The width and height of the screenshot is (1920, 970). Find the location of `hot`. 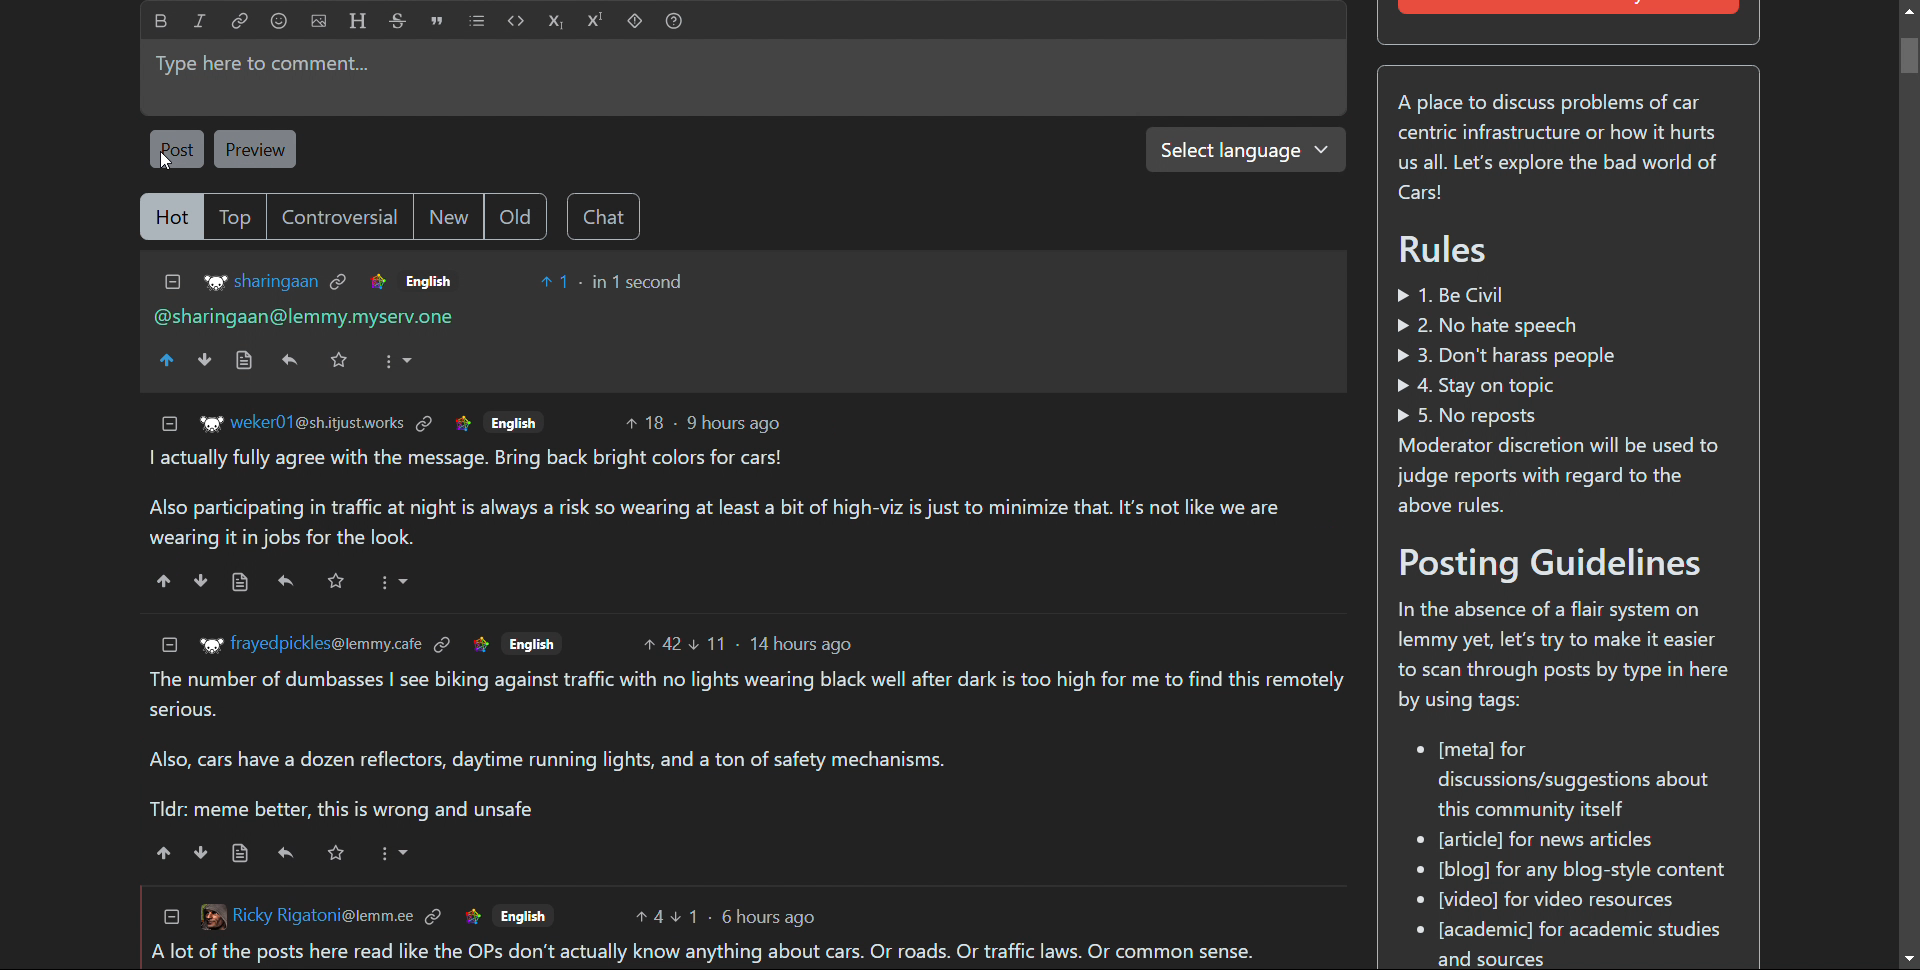

hot is located at coordinates (170, 217).